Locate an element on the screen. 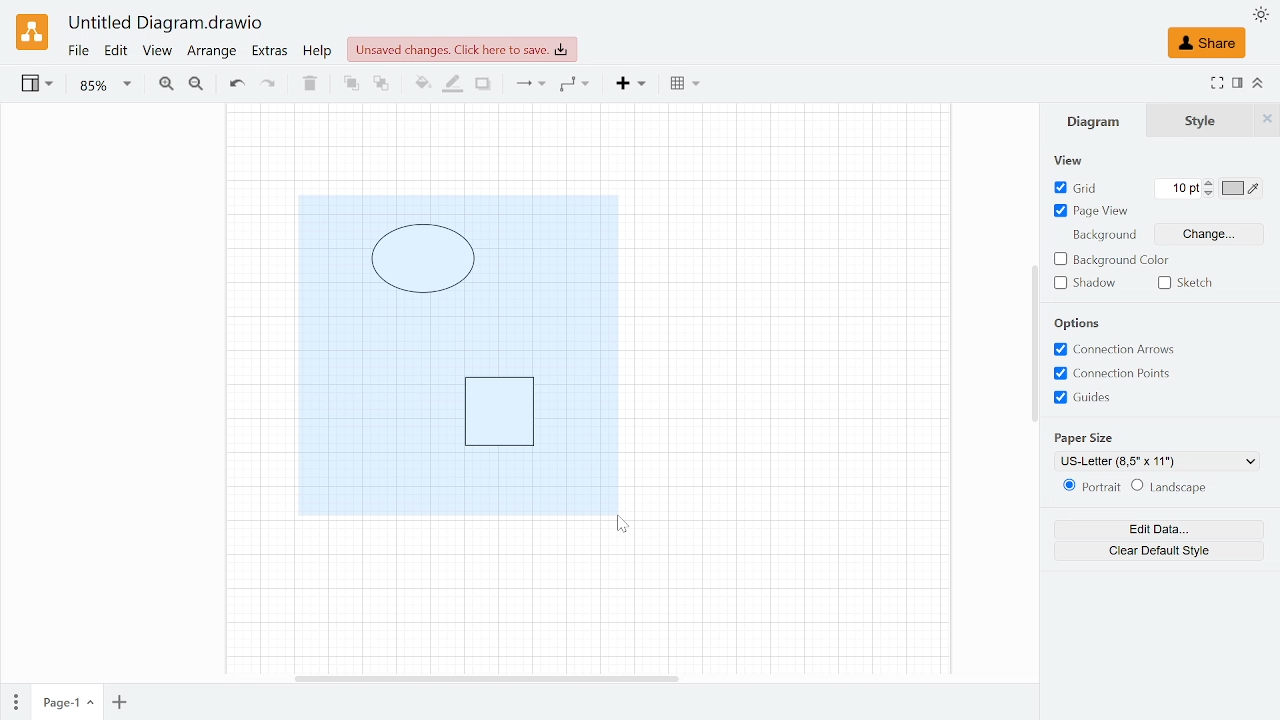 Image resolution: width=1280 pixels, height=720 pixels. View is located at coordinates (39, 86).